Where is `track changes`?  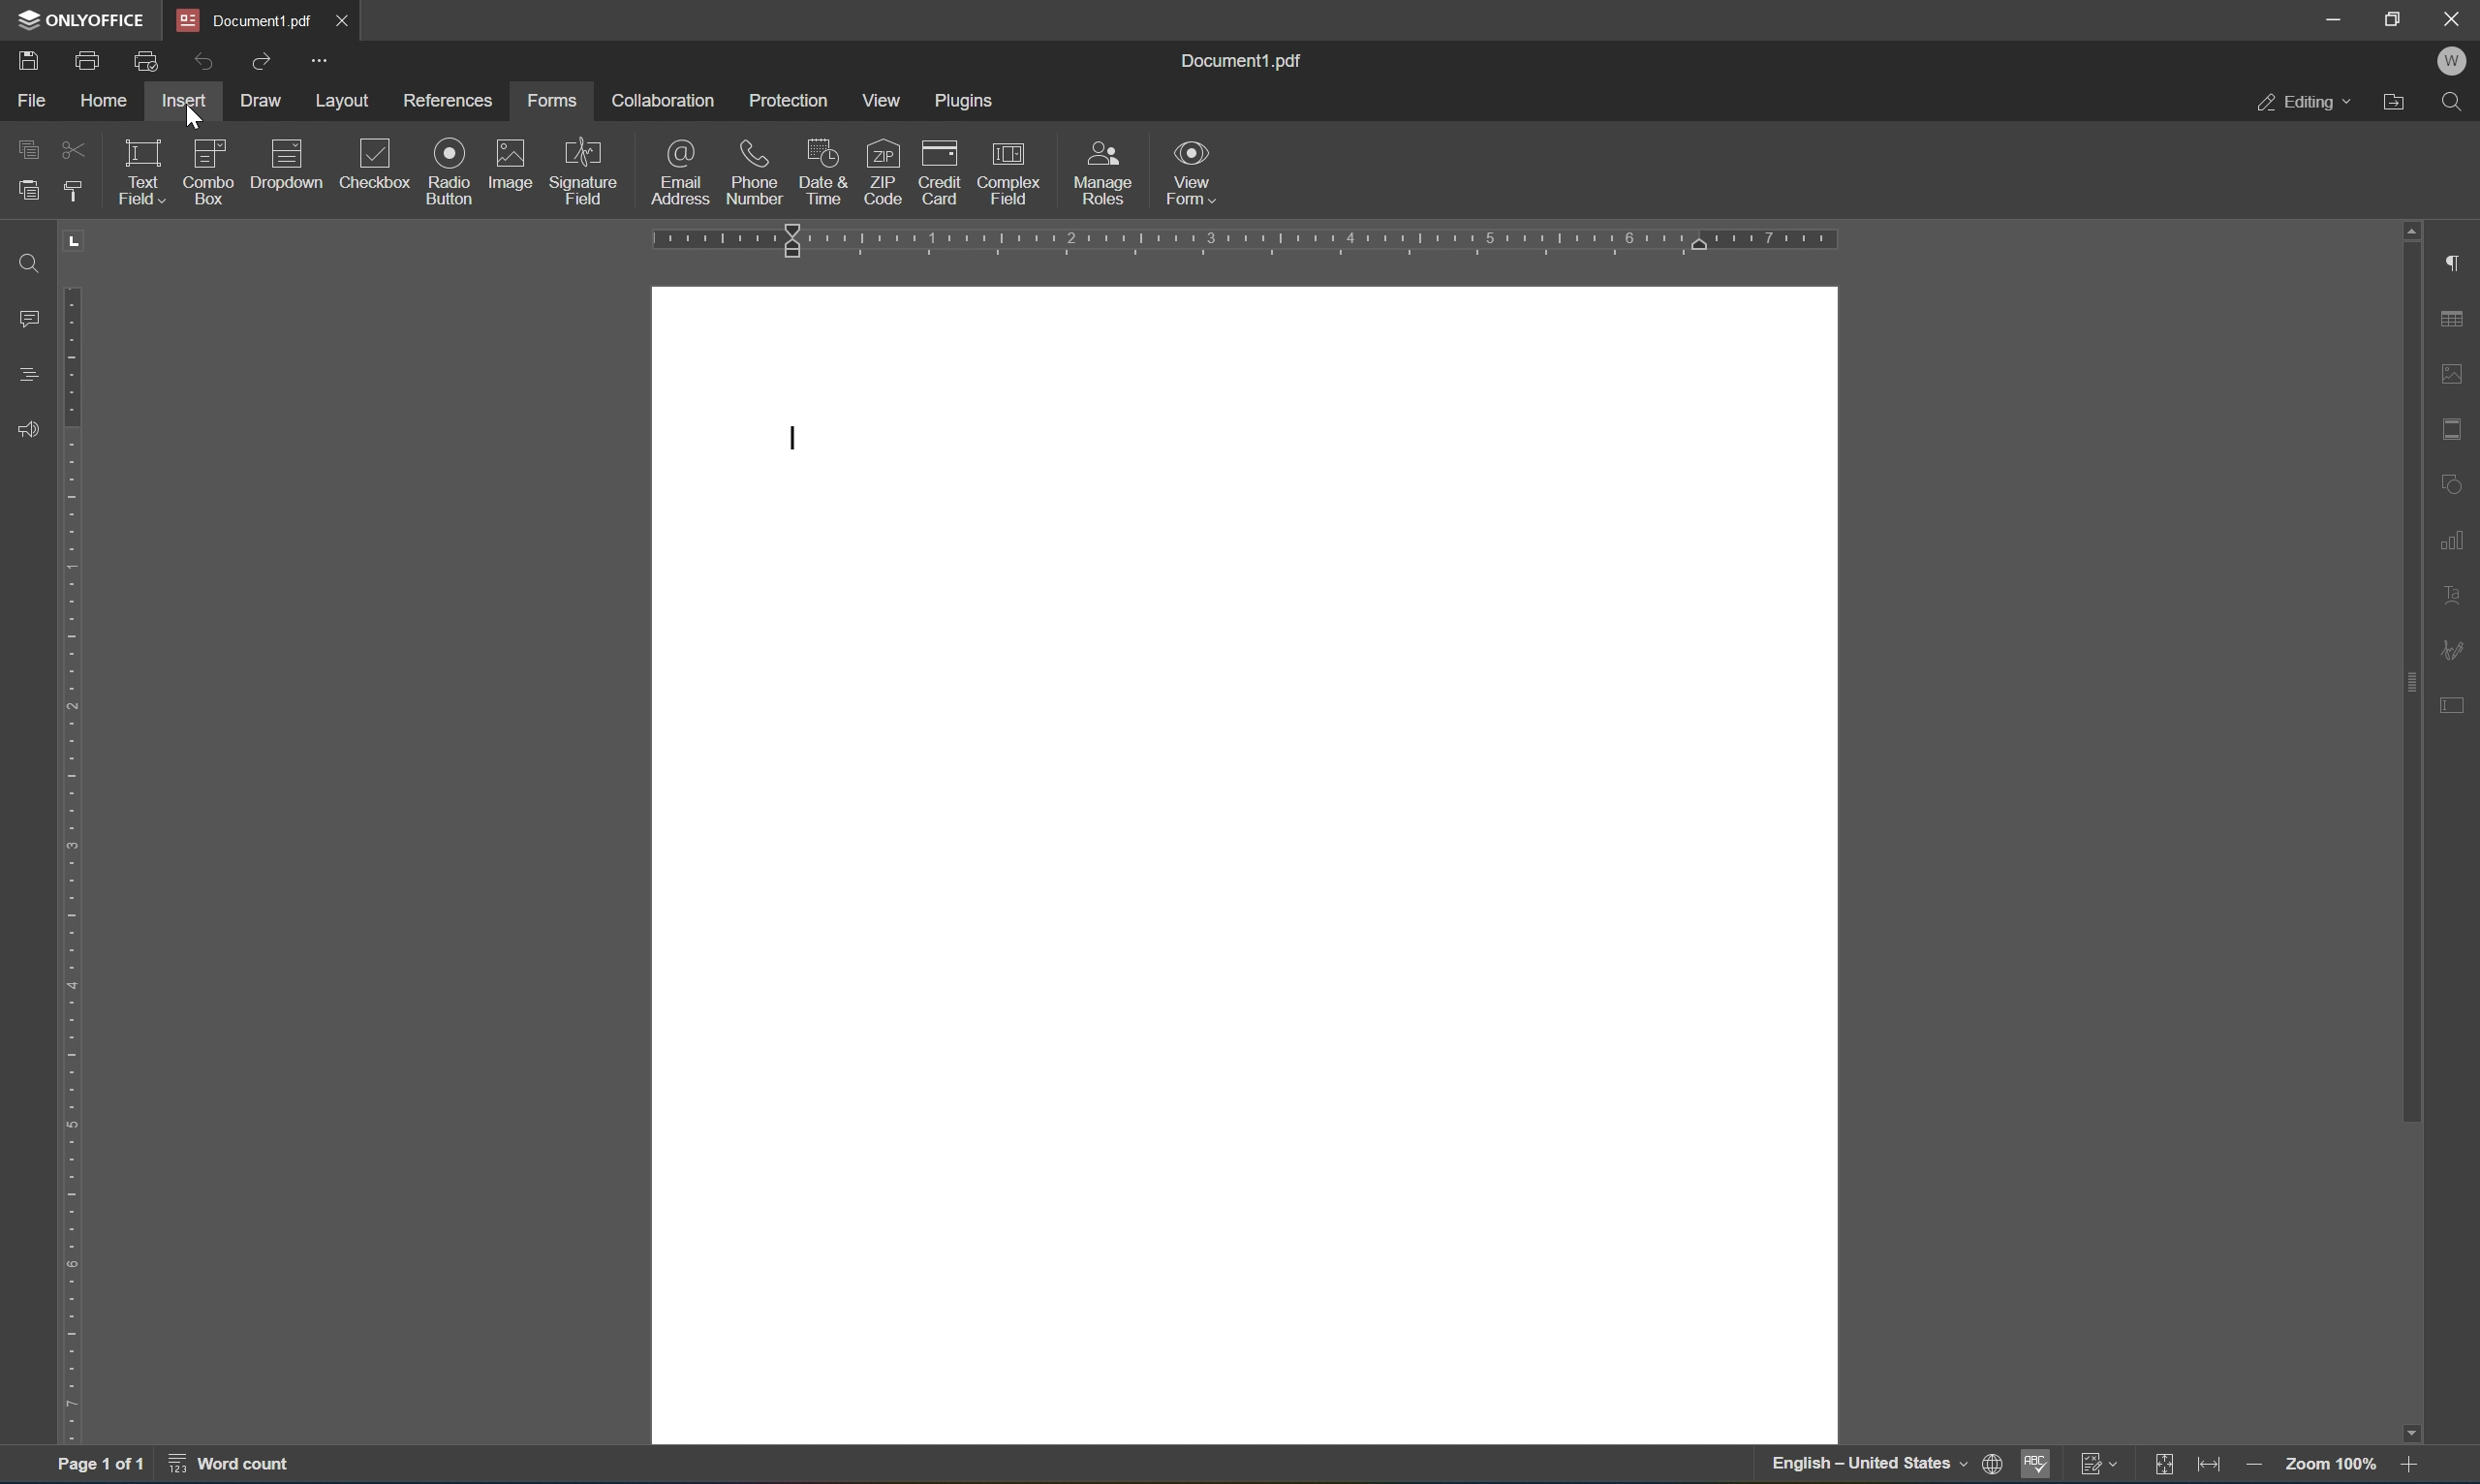 track changes is located at coordinates (2097, 1465).